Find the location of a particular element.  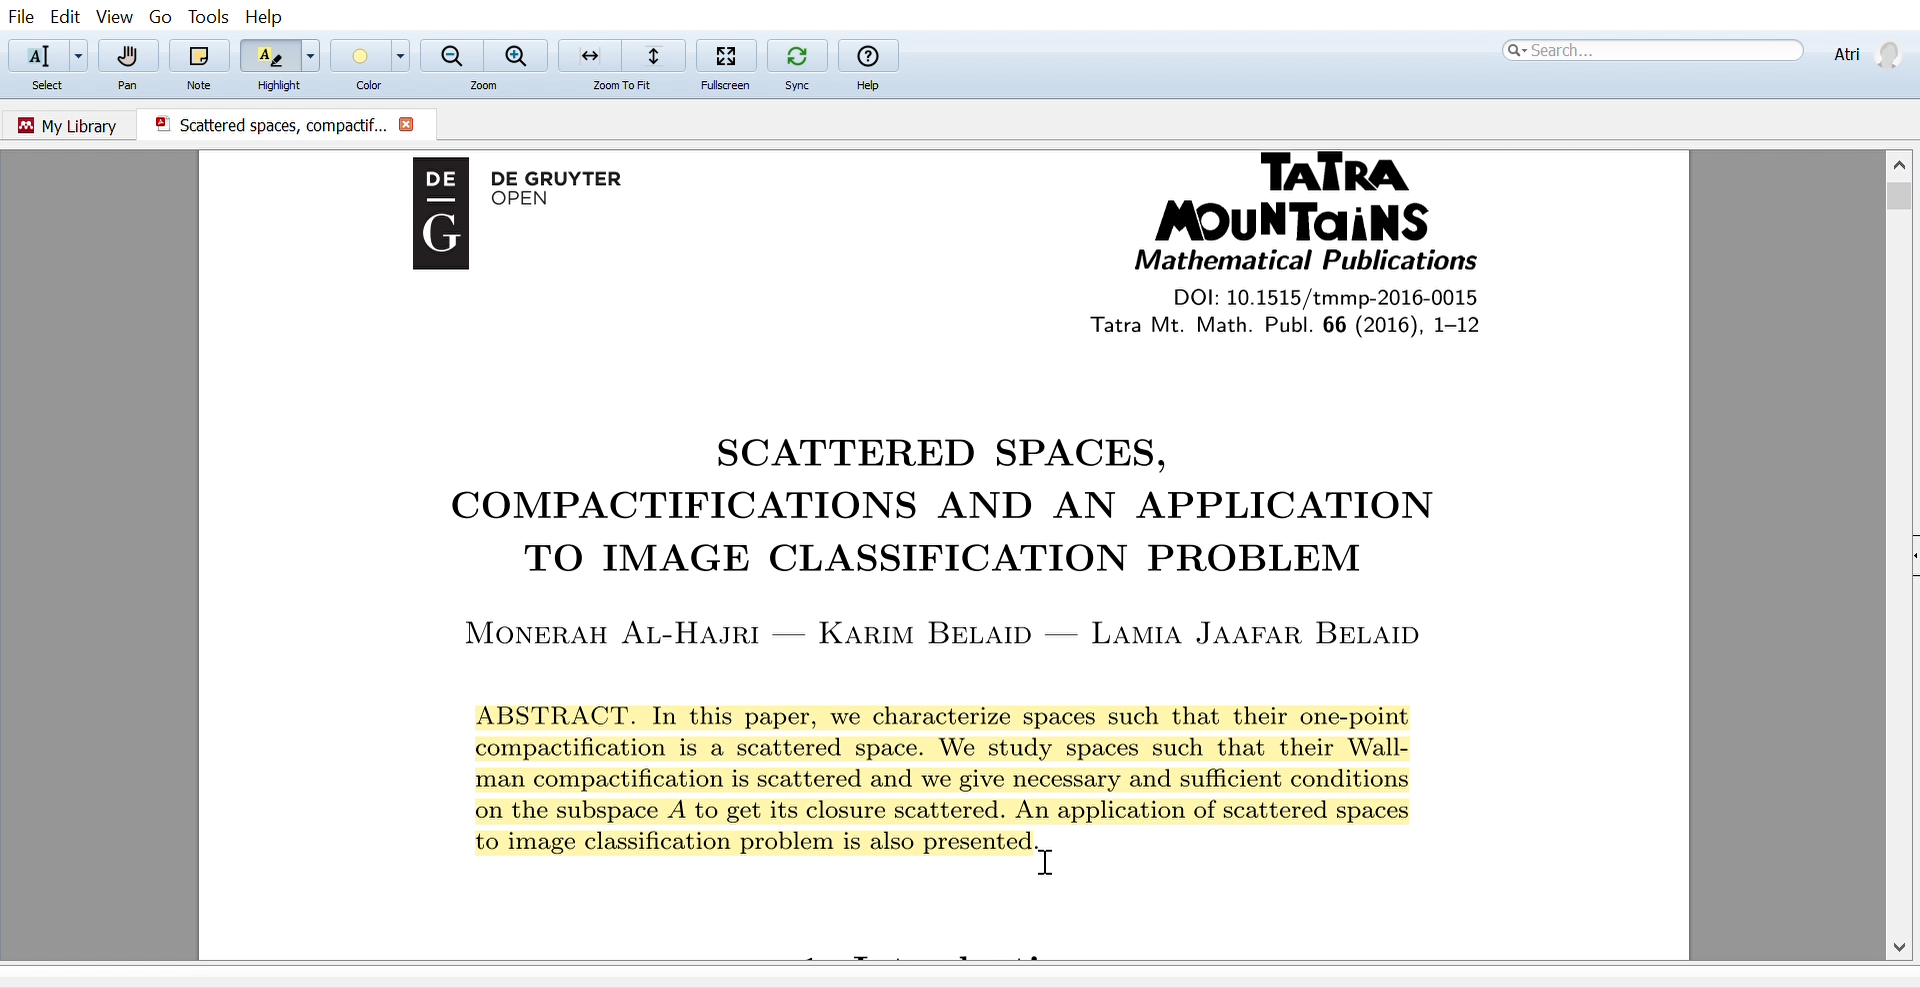

help is located at coordinates (868, 55).